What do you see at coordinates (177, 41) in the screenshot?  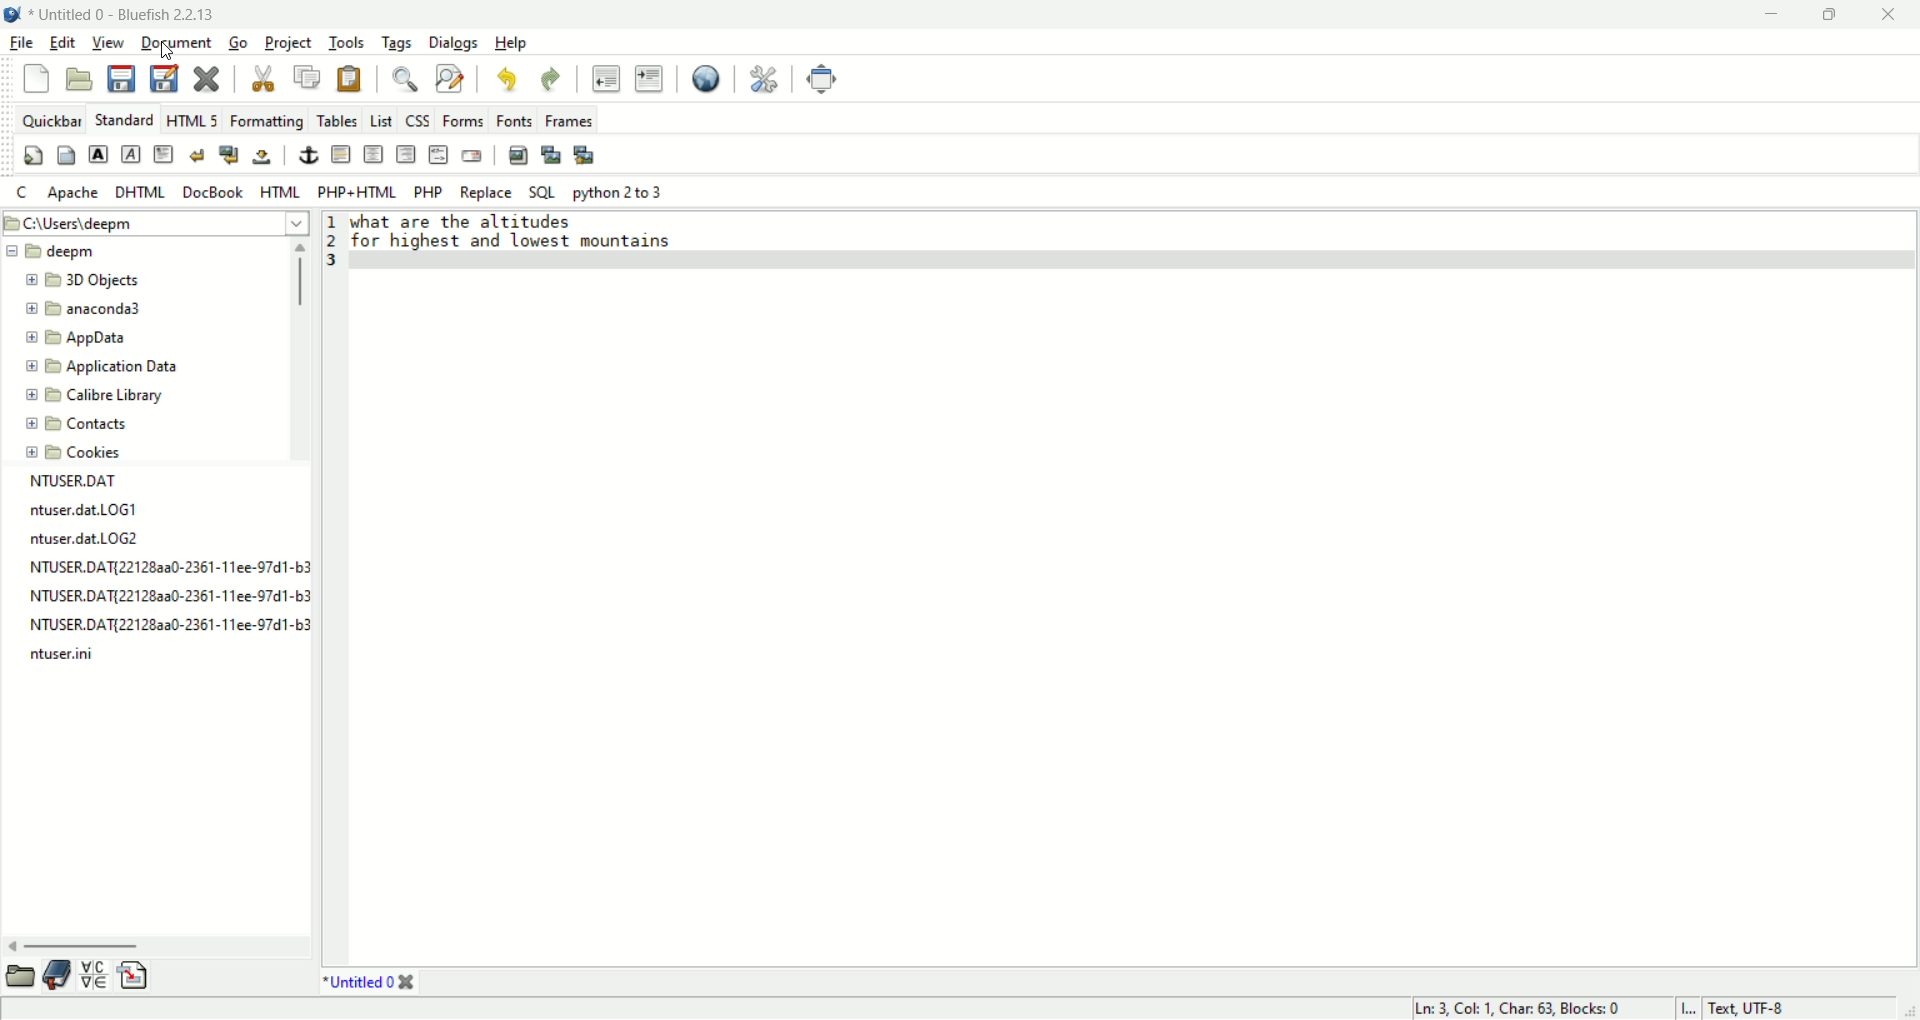 I see `document` at bounding box center [177, 41].